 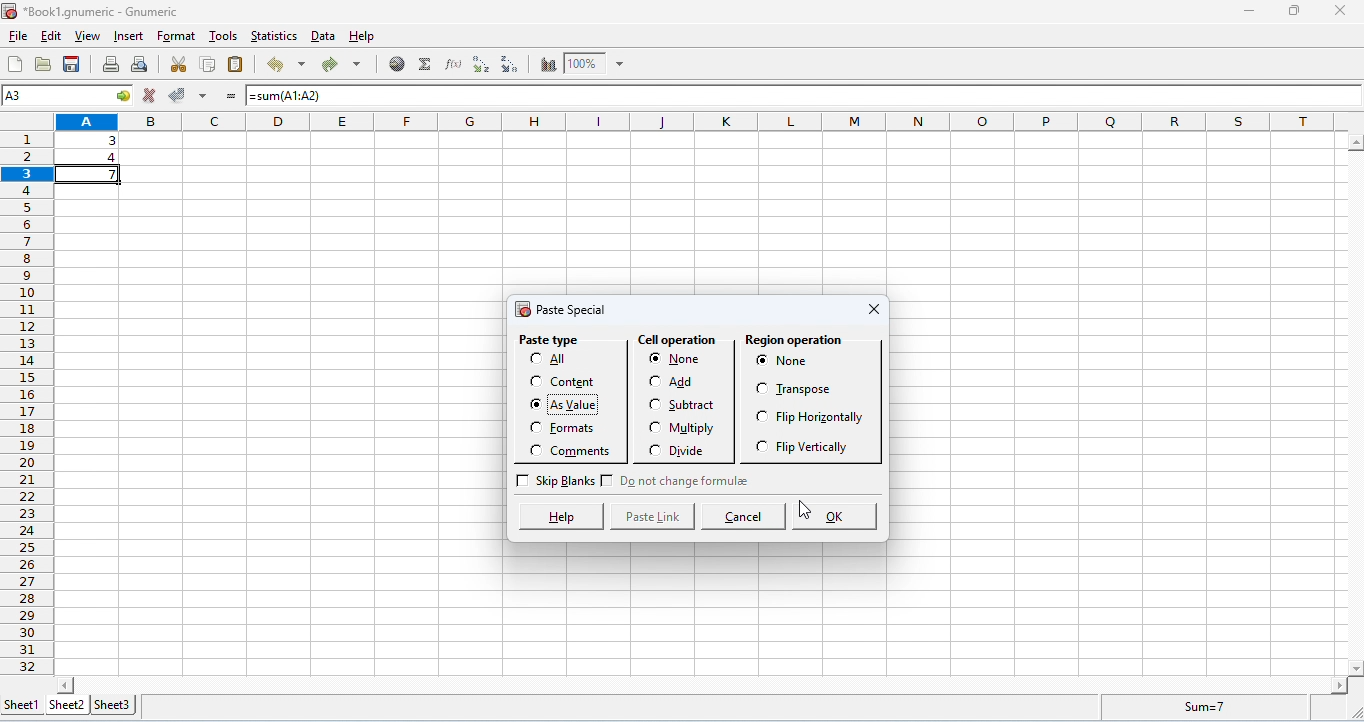 What do you see at coordinates (743, 515) in the screenshot?
I see `cancel` at bounding box center [743, 515].